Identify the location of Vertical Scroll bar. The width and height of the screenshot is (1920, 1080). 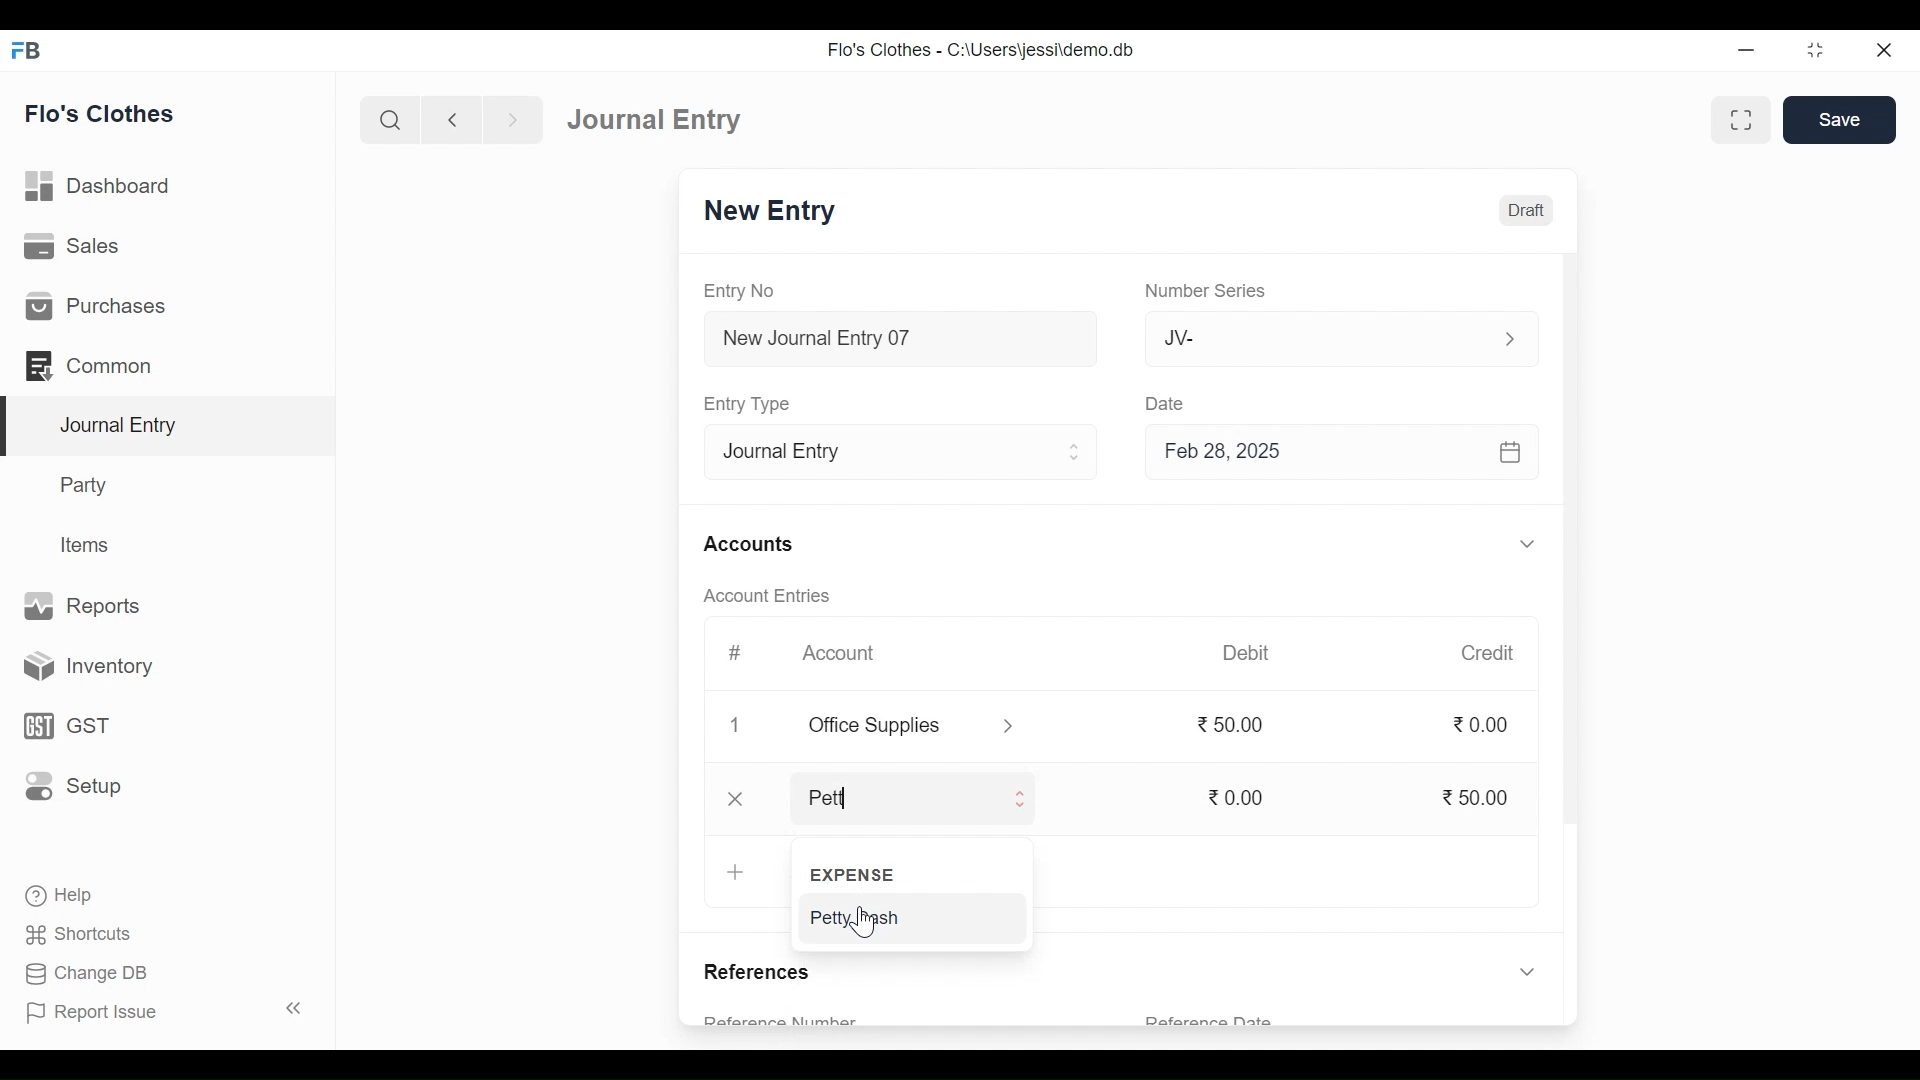
(1573, 564).